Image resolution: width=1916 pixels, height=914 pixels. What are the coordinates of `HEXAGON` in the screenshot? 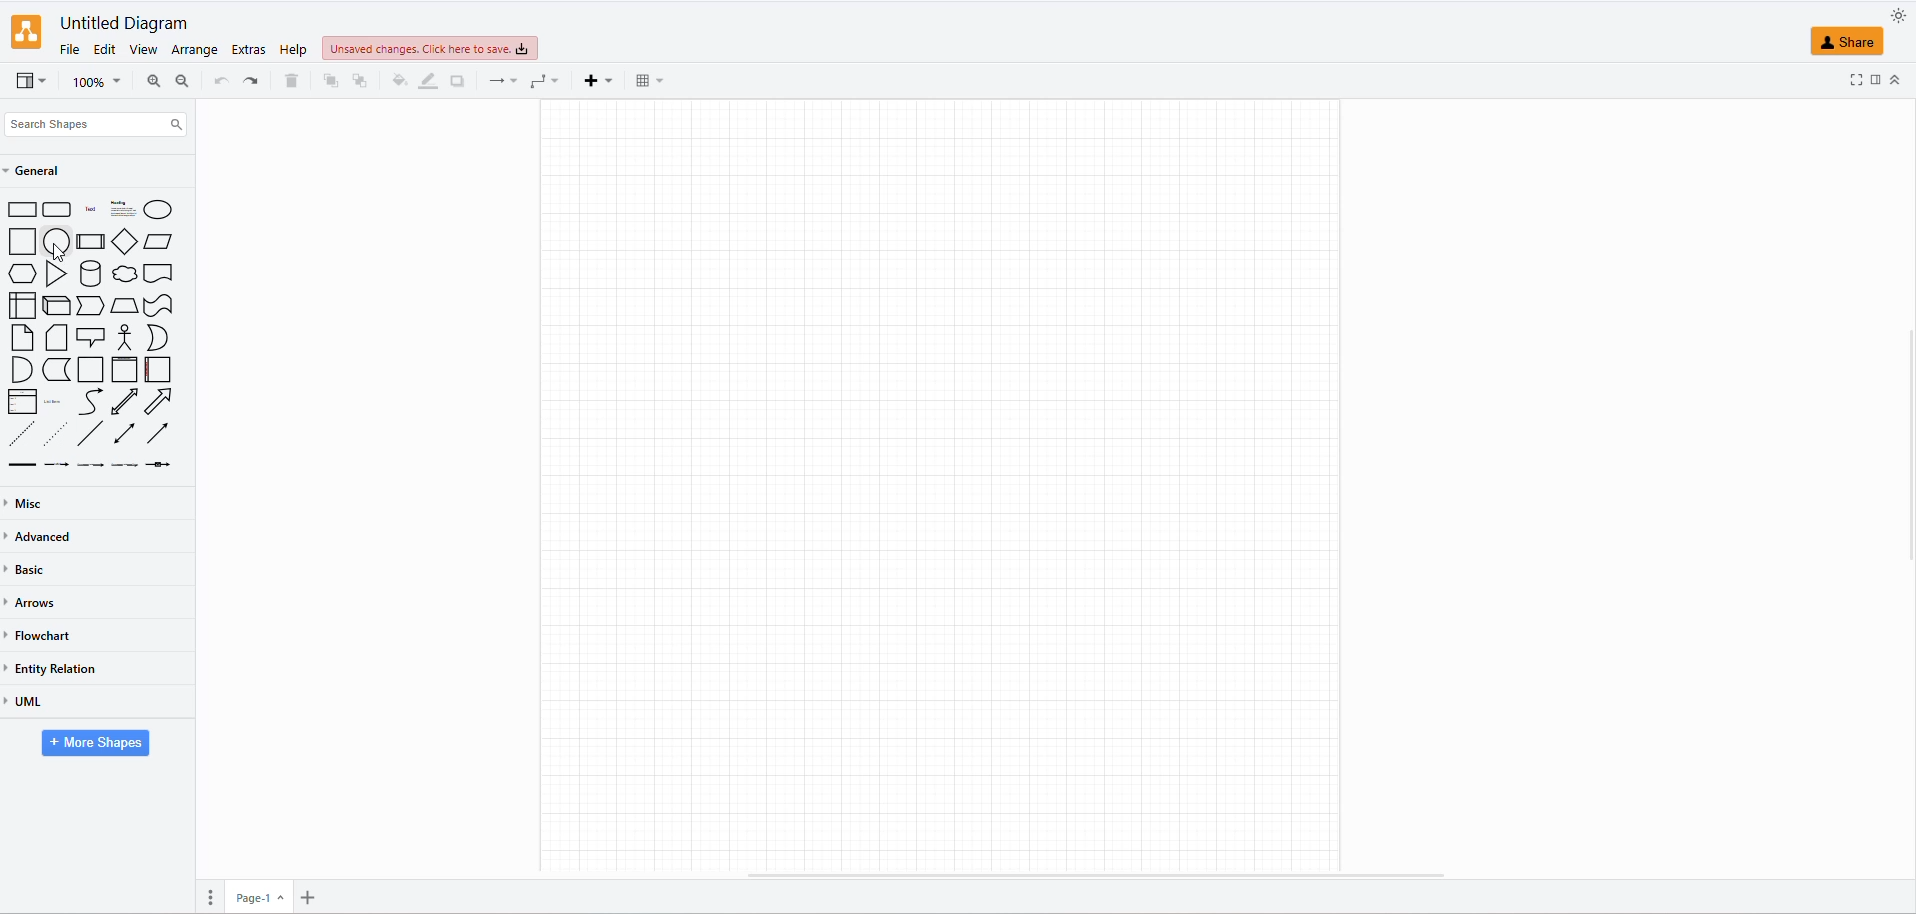 It's located at (24, 273).